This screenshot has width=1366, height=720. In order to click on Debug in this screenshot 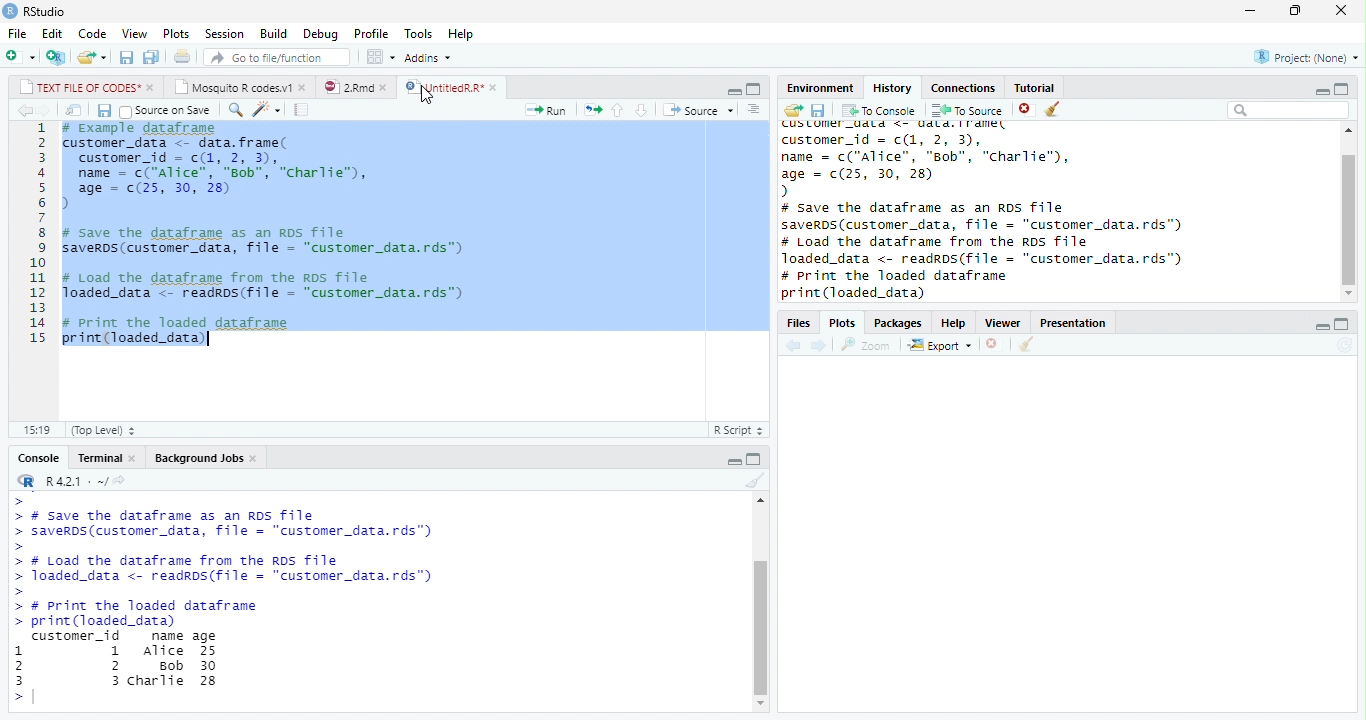, I will do `click(321, 34)`.